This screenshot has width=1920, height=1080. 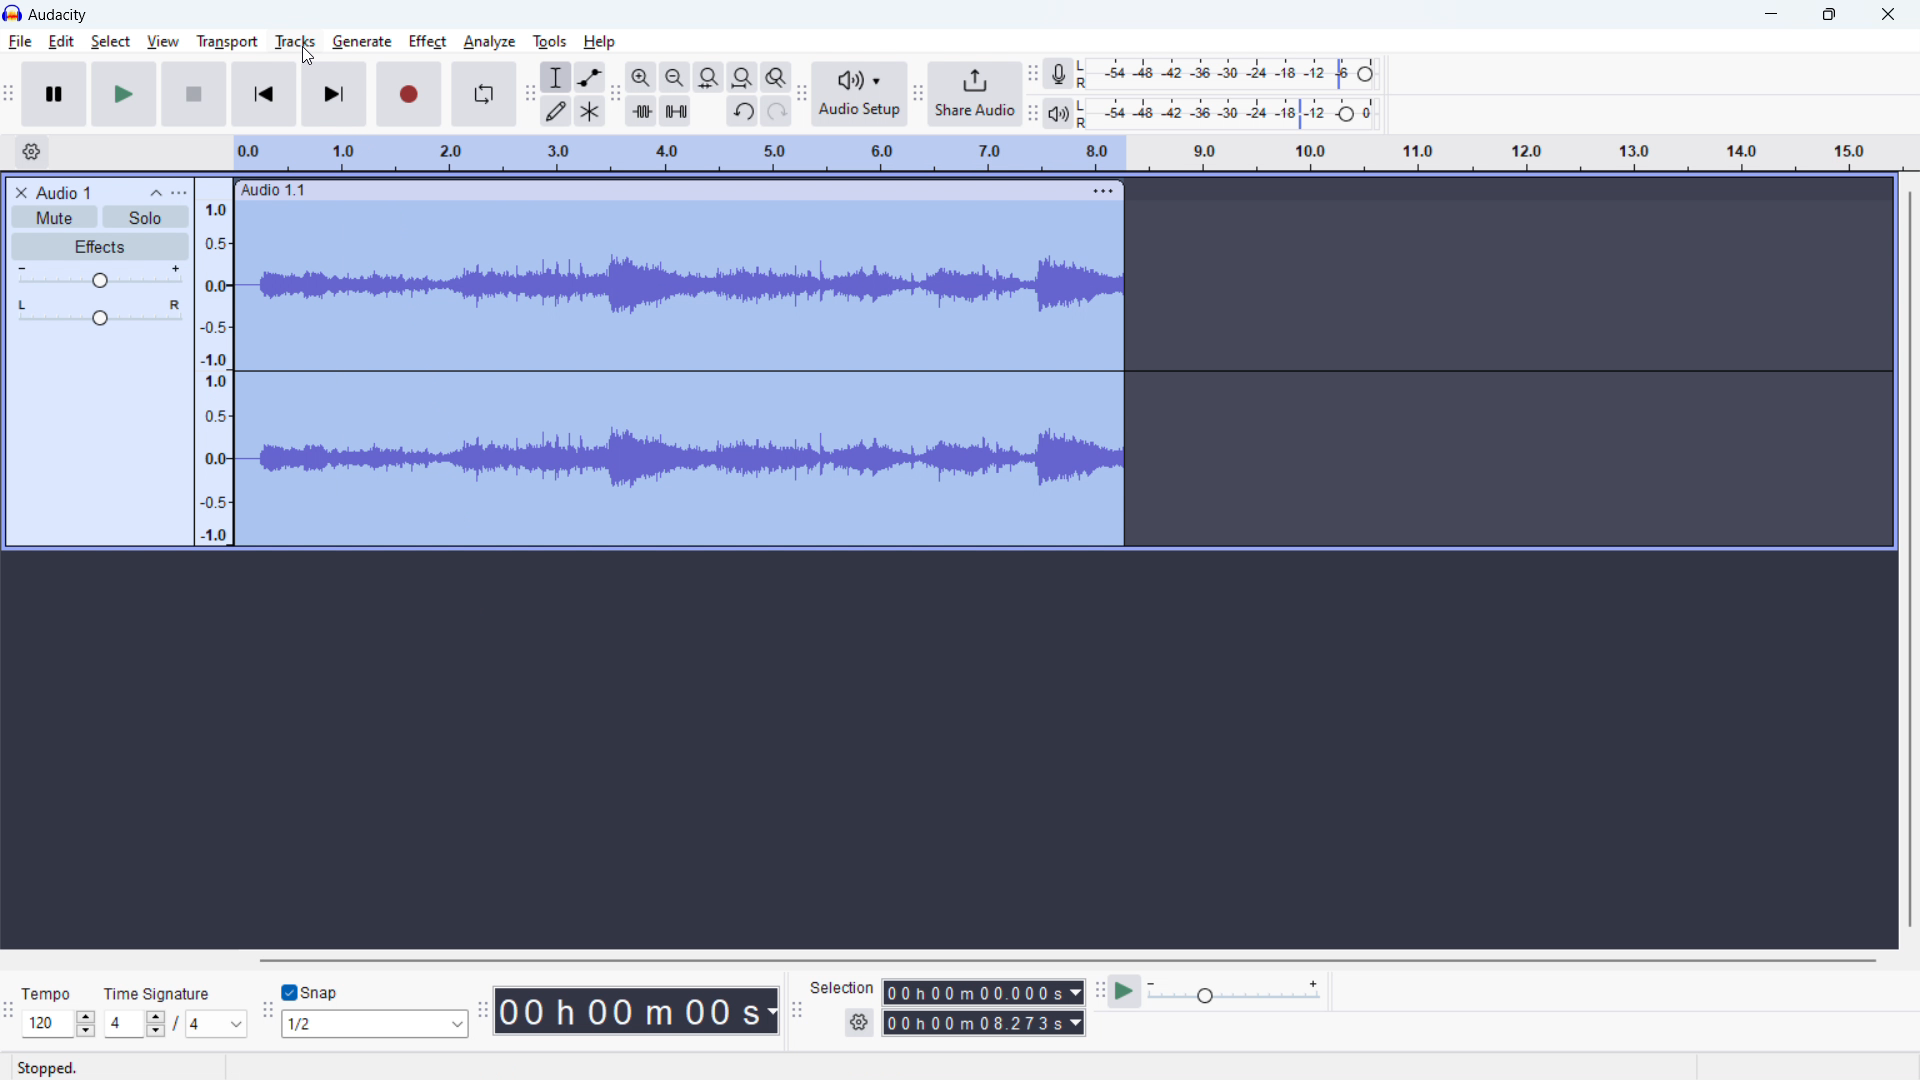 What do you see at coordinates (983, 992) in the screenshot?
I see `start time` at bounding box center [983, 992].